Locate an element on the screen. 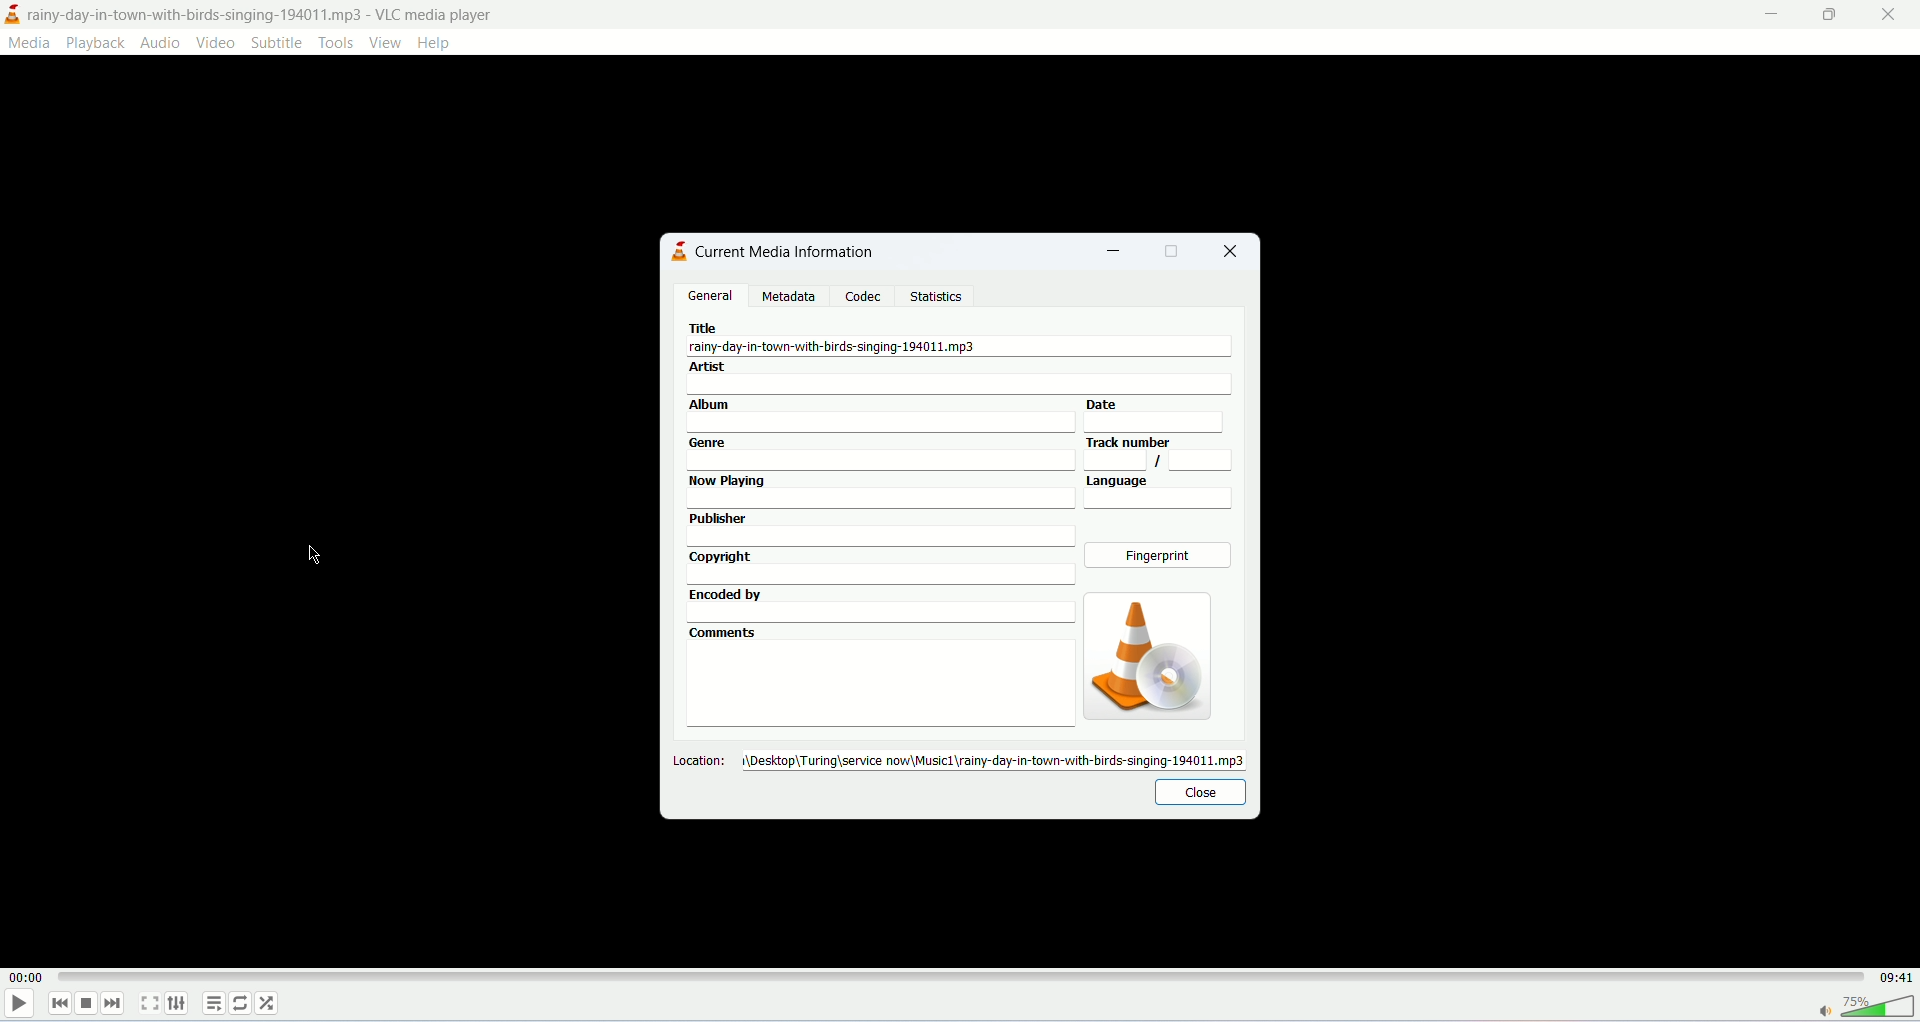 Image resolution: width=1920 pixels, height=1022 pixels. A.
rainy-day-in-town-with-birds-singing-194011.mp3 is located at coordinates (866, 340).